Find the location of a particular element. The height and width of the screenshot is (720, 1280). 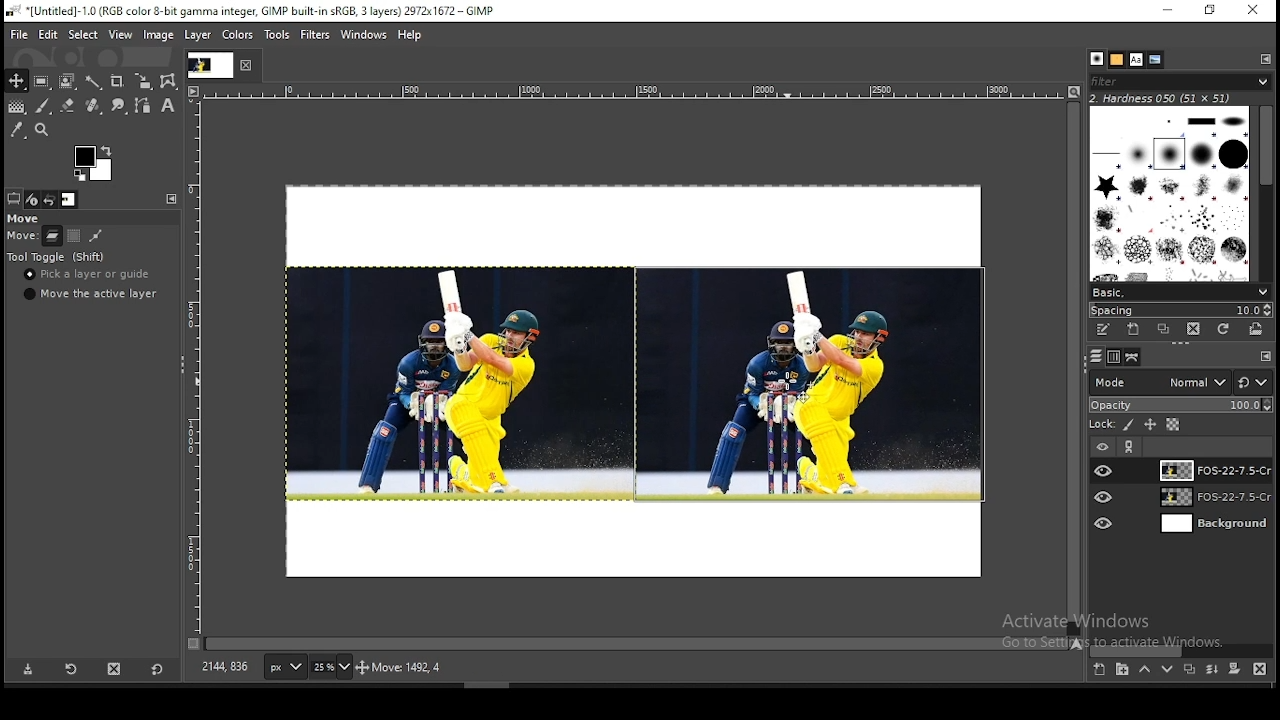

delete tool preset is located at coordinates (116, 668).